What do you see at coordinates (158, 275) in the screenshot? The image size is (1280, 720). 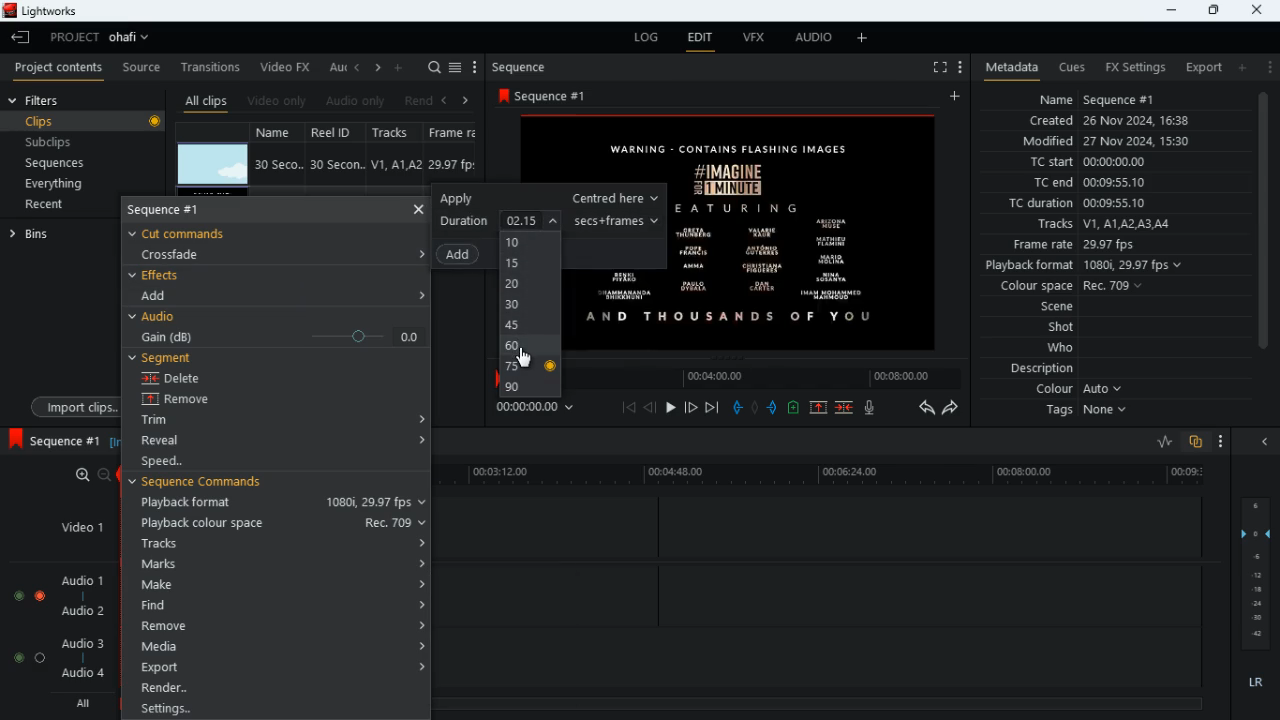 I see `effects` at bounding box center [158, 275].